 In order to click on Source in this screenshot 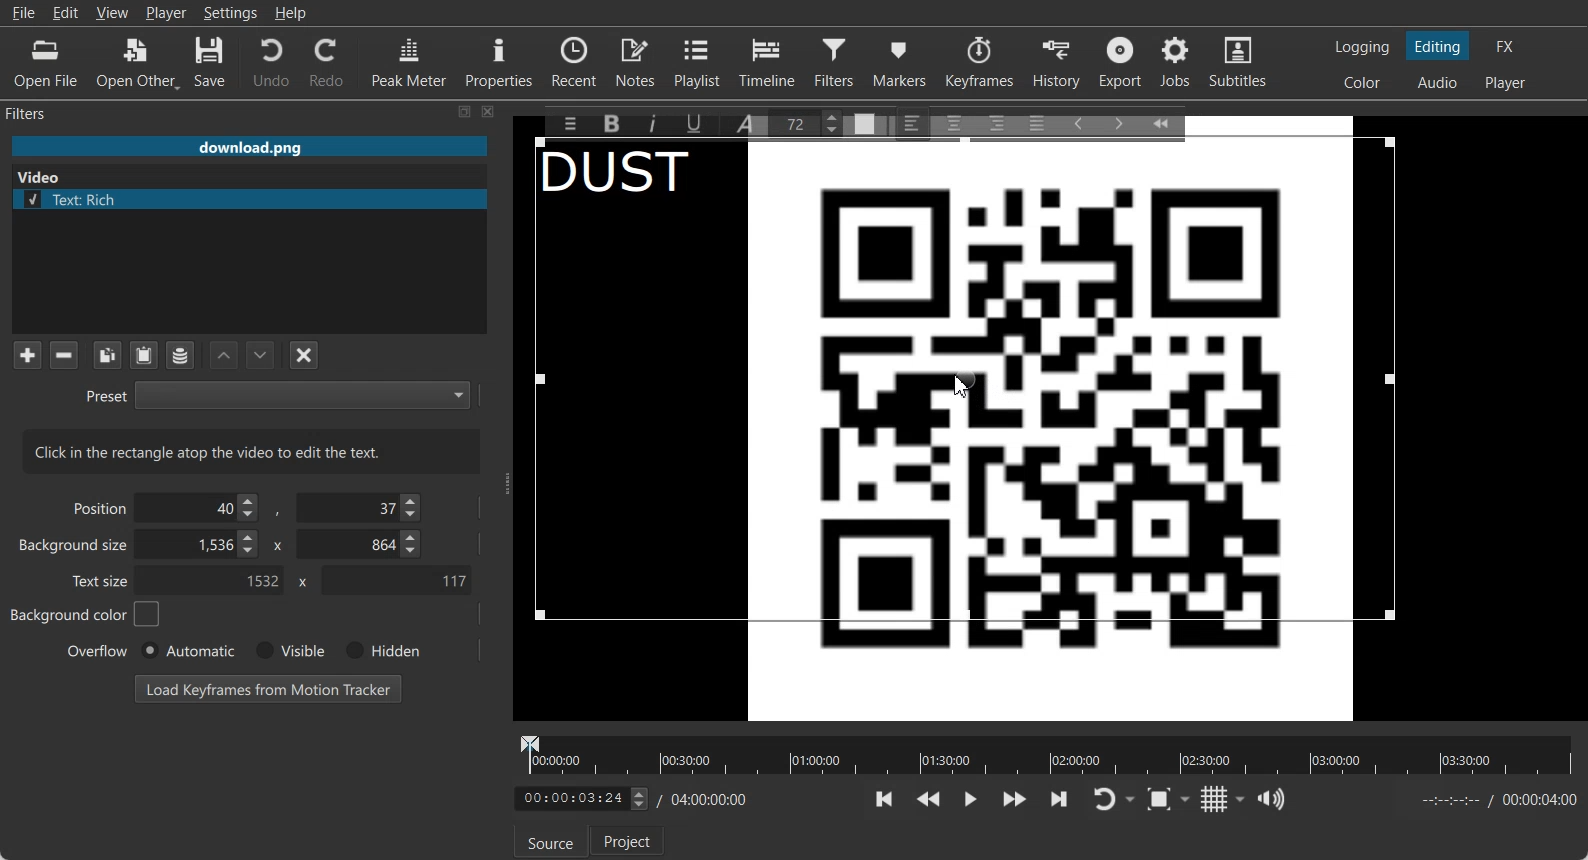, I will do `click(550, 842)`.